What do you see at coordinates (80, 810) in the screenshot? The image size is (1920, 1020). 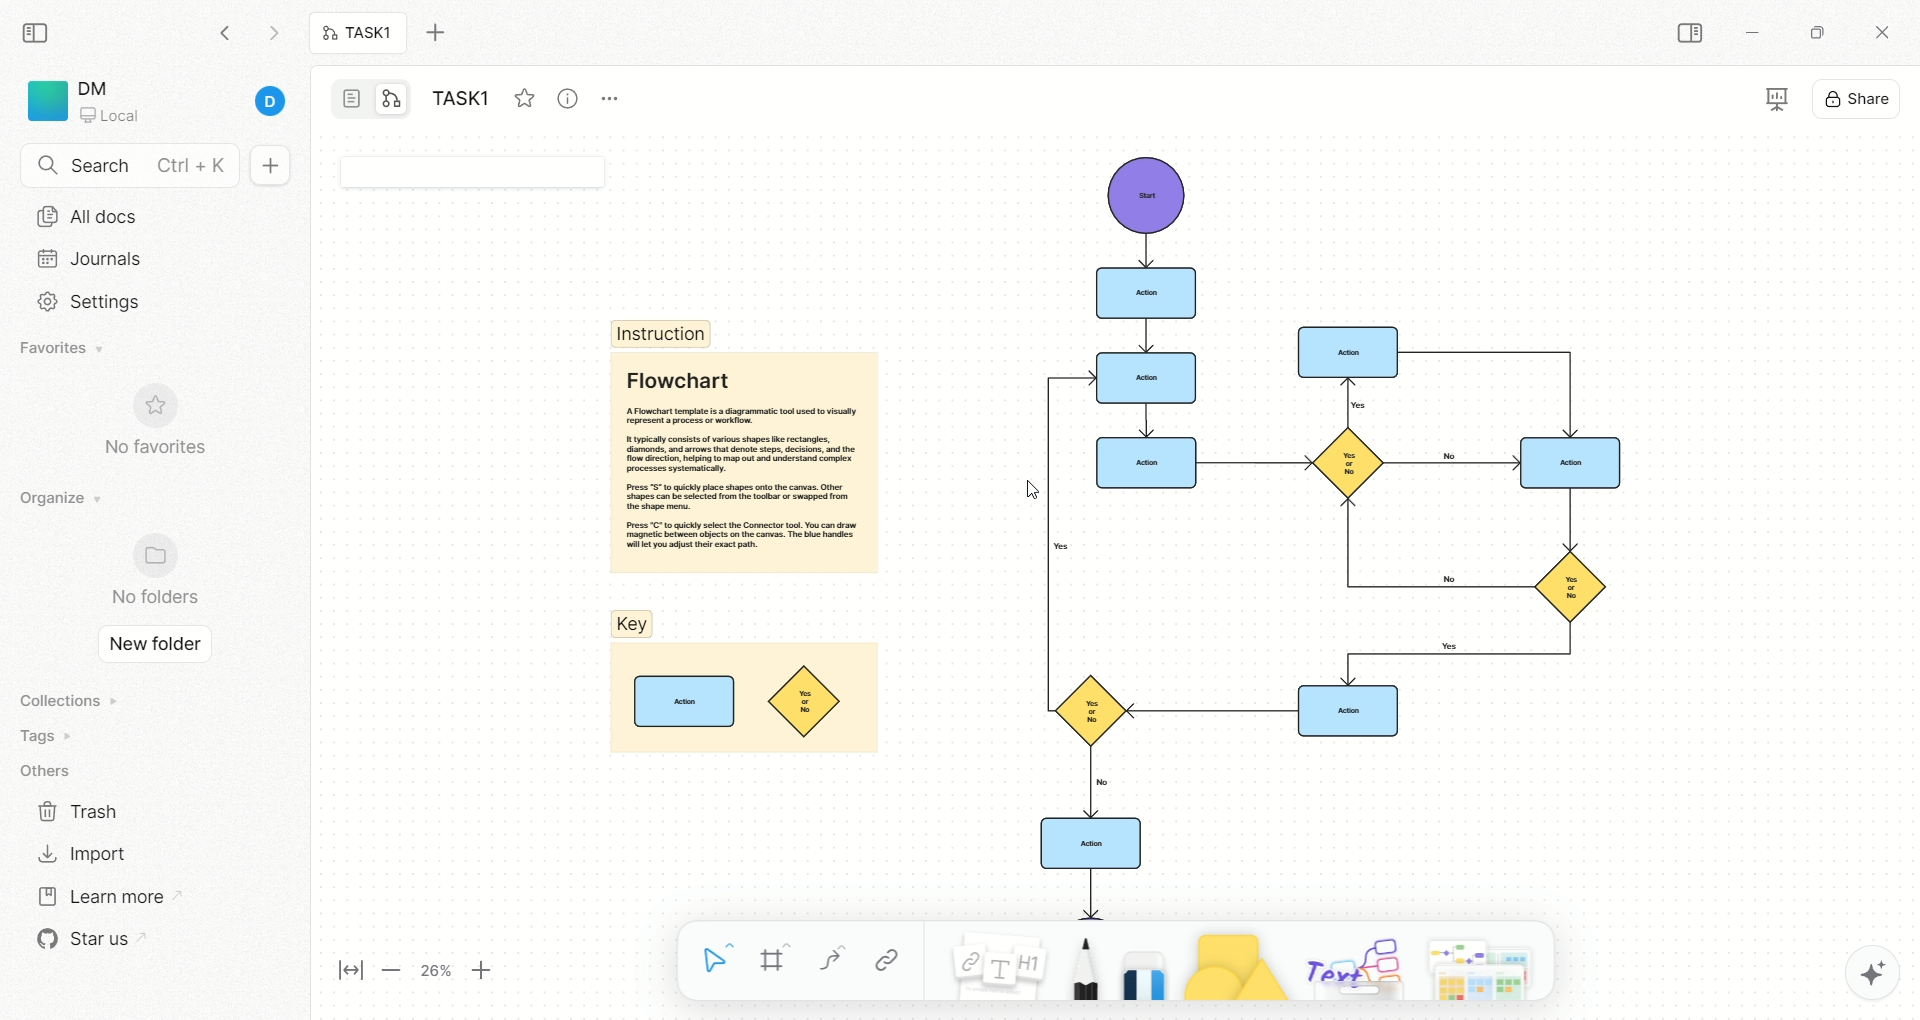 I see `trash` at bounding box center [80, 810].